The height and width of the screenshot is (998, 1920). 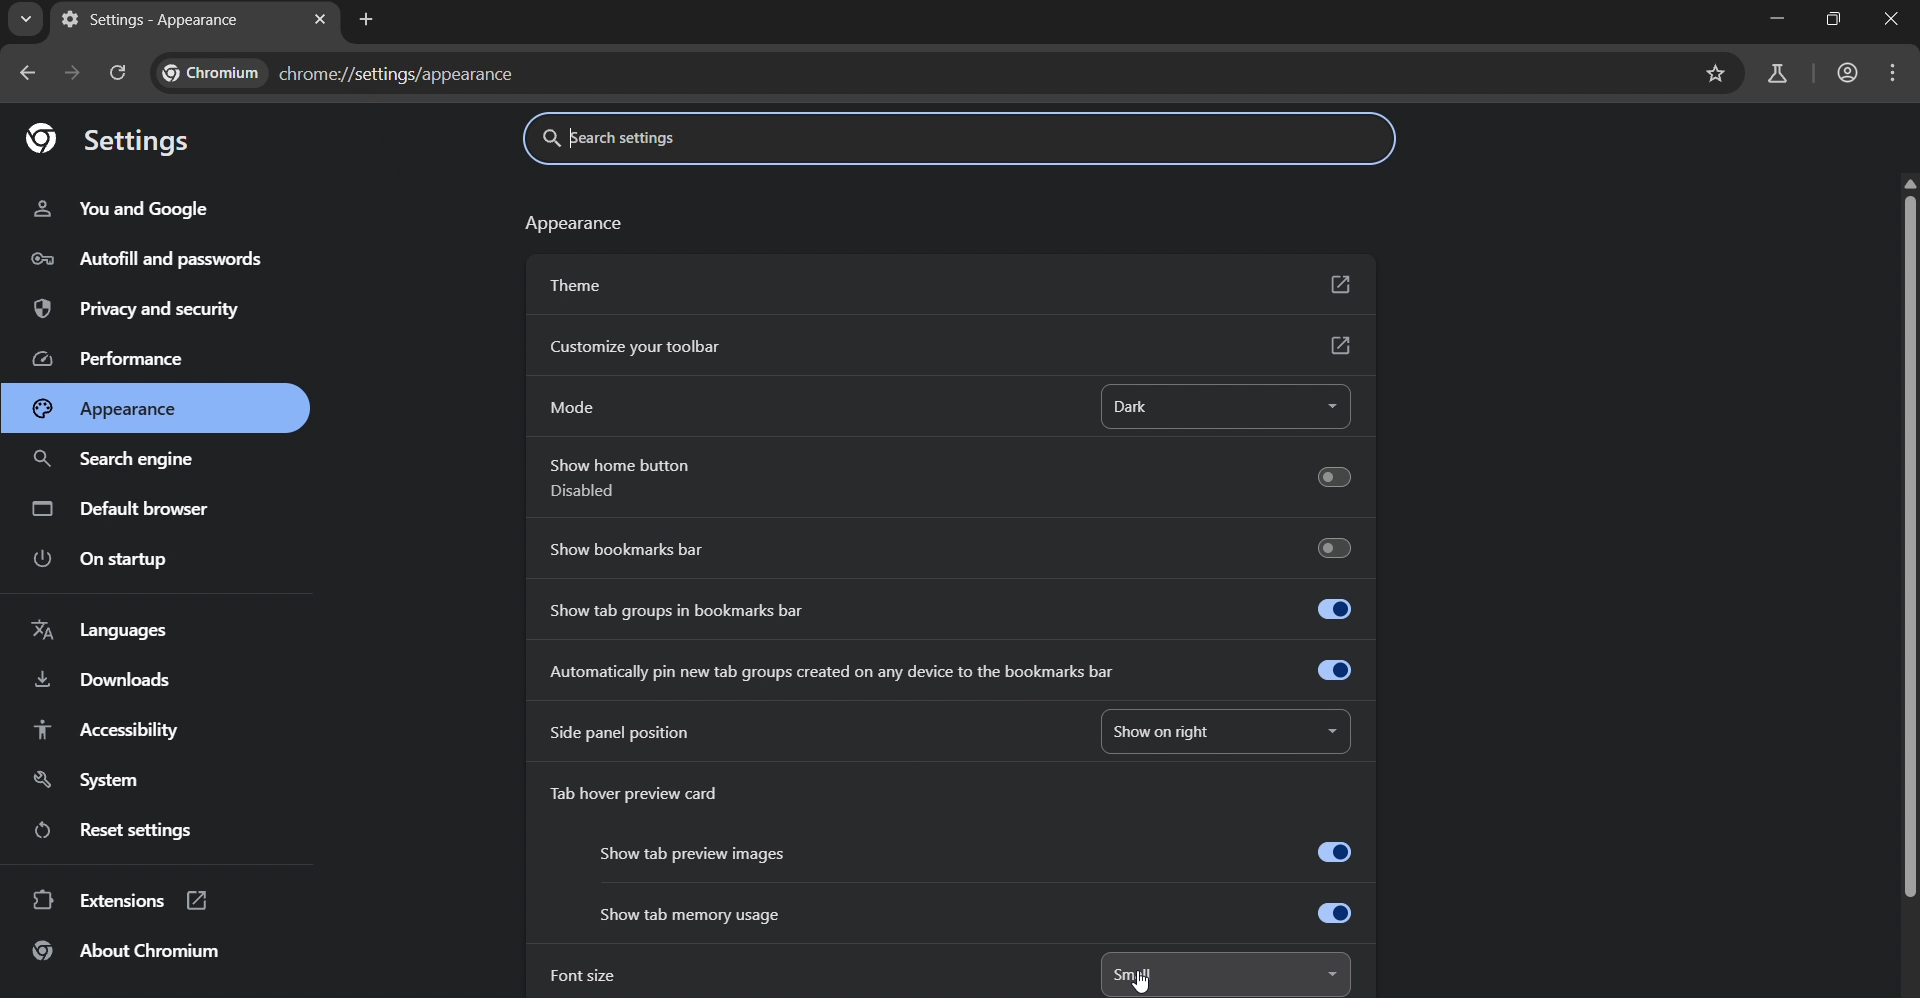 I want to click on accessibility, so click(x=127, y=734).